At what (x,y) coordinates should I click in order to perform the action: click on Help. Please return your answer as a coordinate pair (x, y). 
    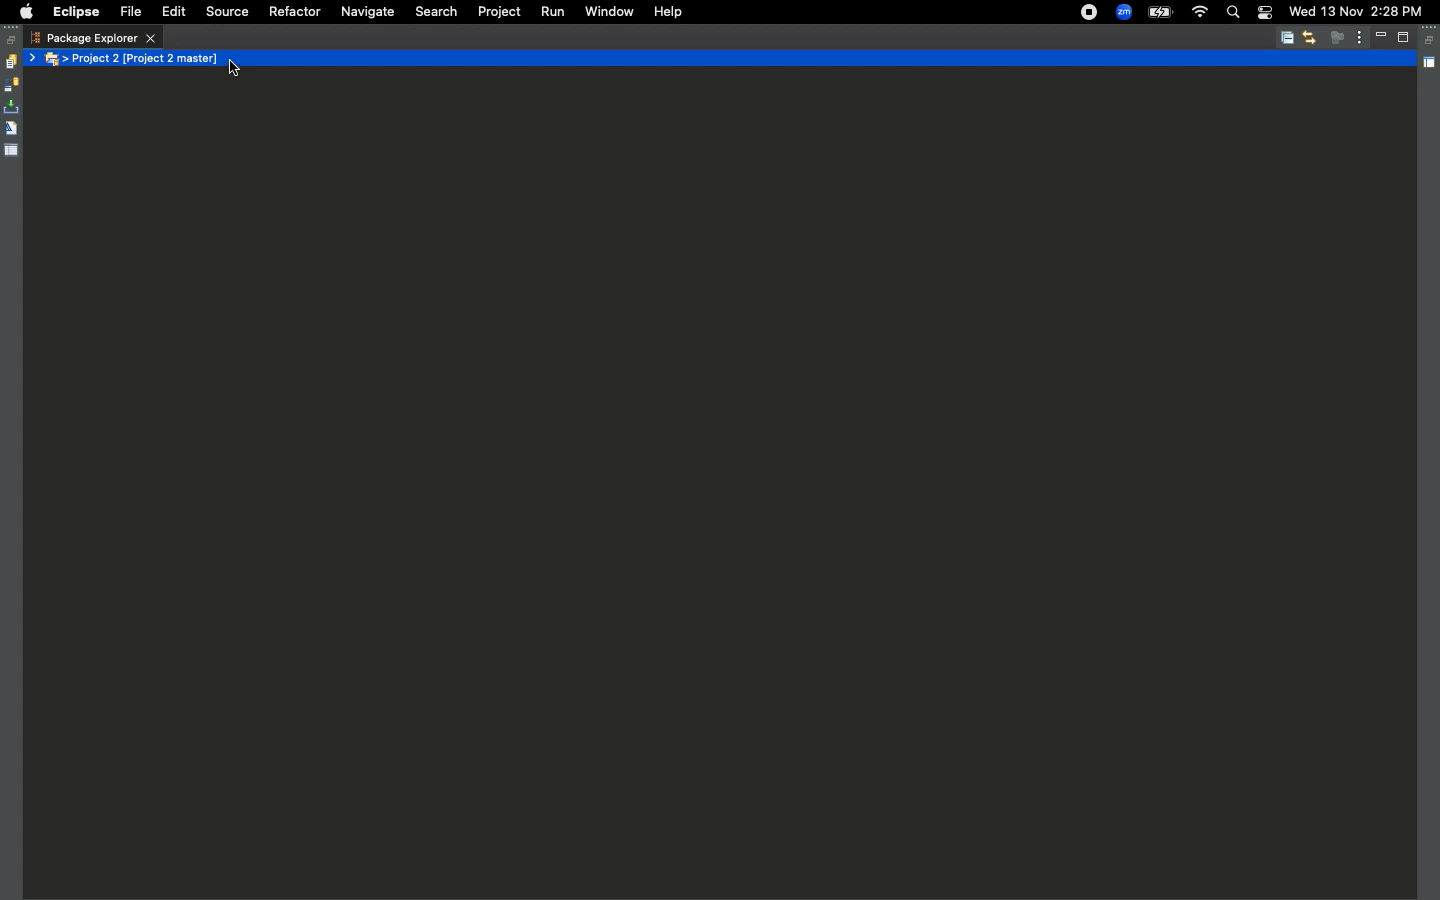
    Looking at the image, I should click on (668, 11).